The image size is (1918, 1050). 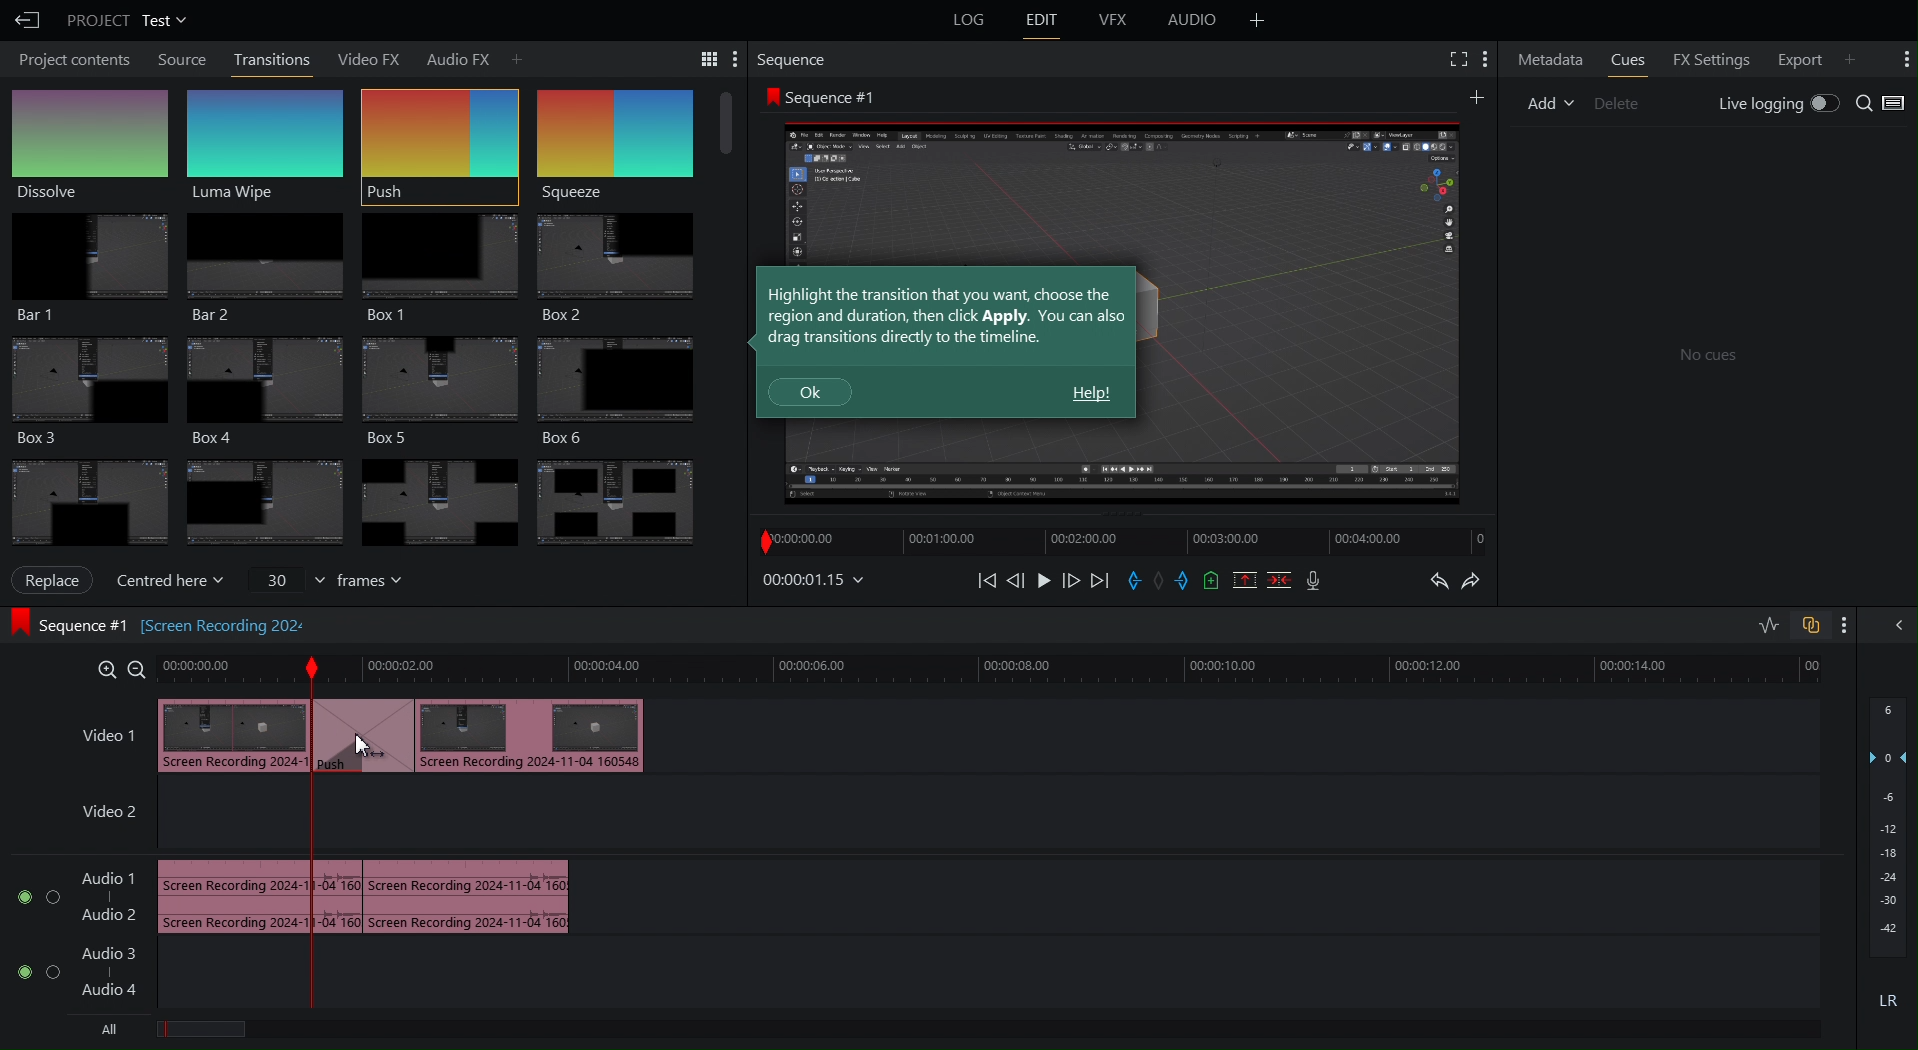 I want to click on Bar 2, so click(x=261, y=270).